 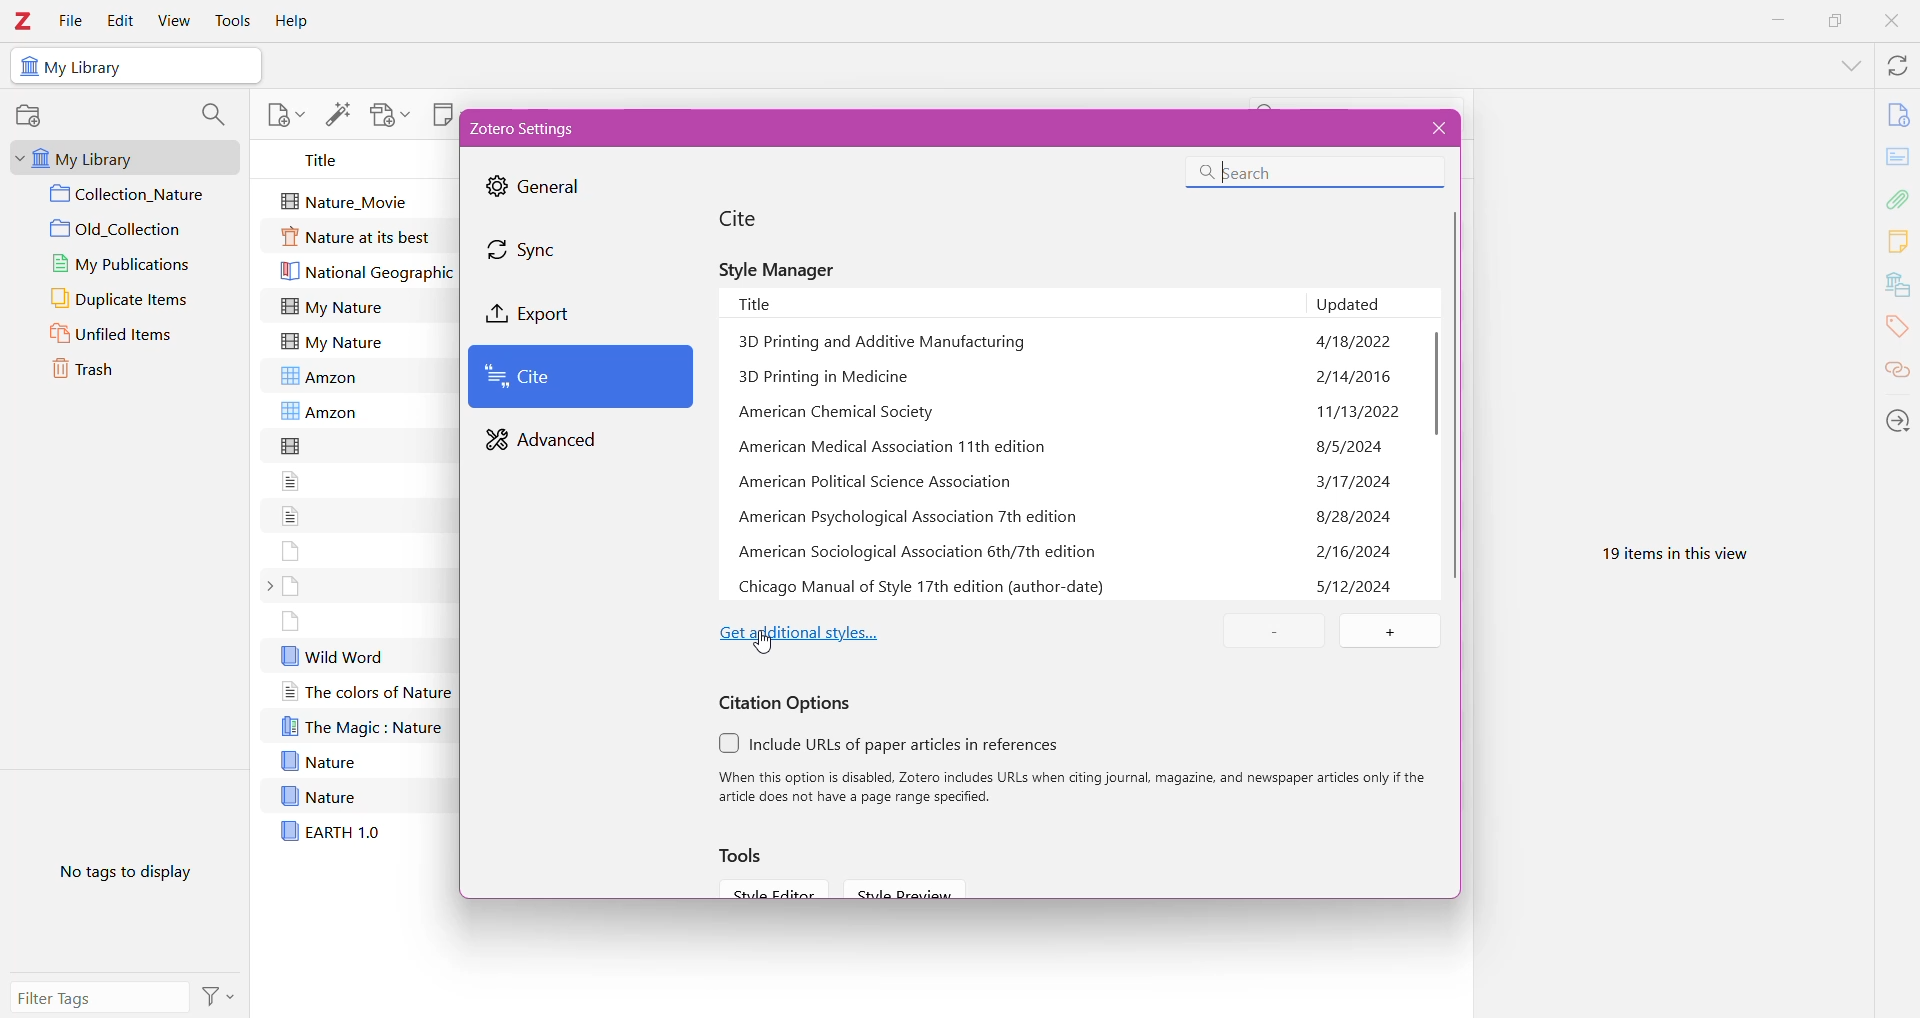 What do you see at coordinates (1832, 21) in the screenshot?
I see `Restore Down` at bounding box center [1832, 21].